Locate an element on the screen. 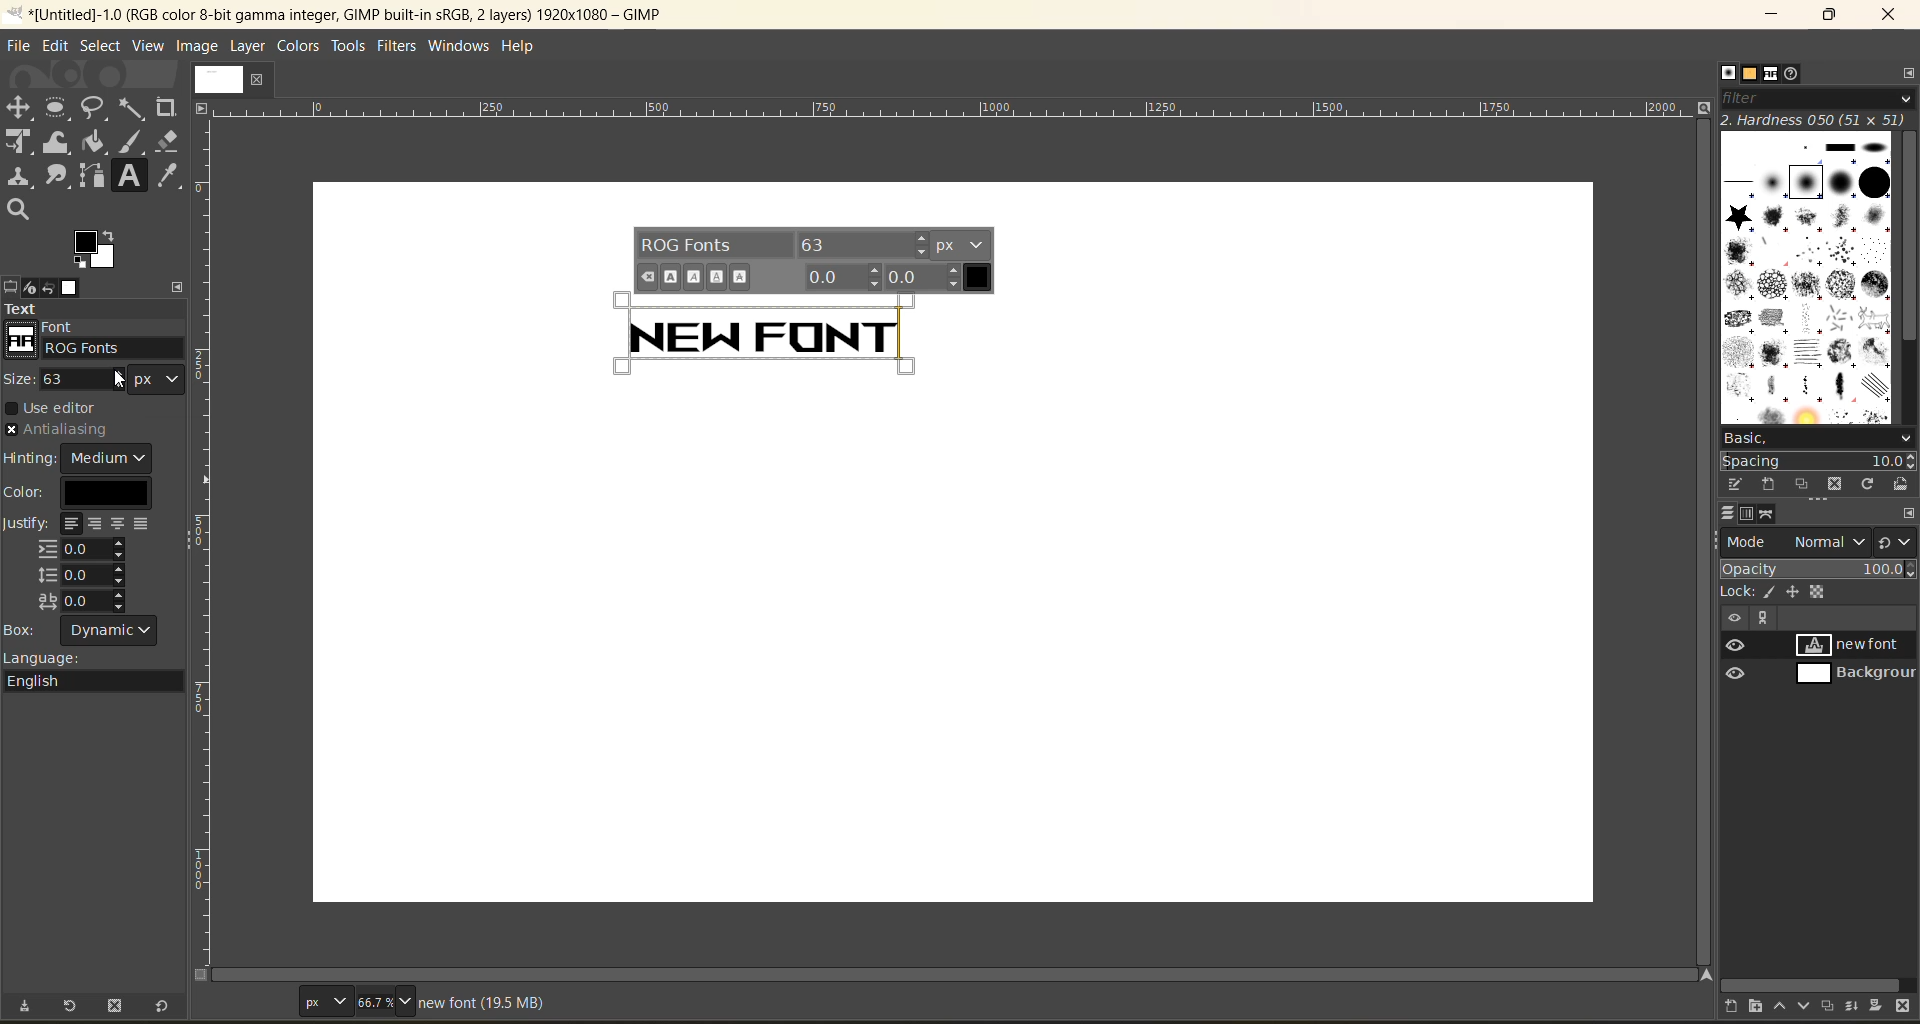 This screenshot has height=1024, width=1920. minimize is located at coordinates (1764, 15).